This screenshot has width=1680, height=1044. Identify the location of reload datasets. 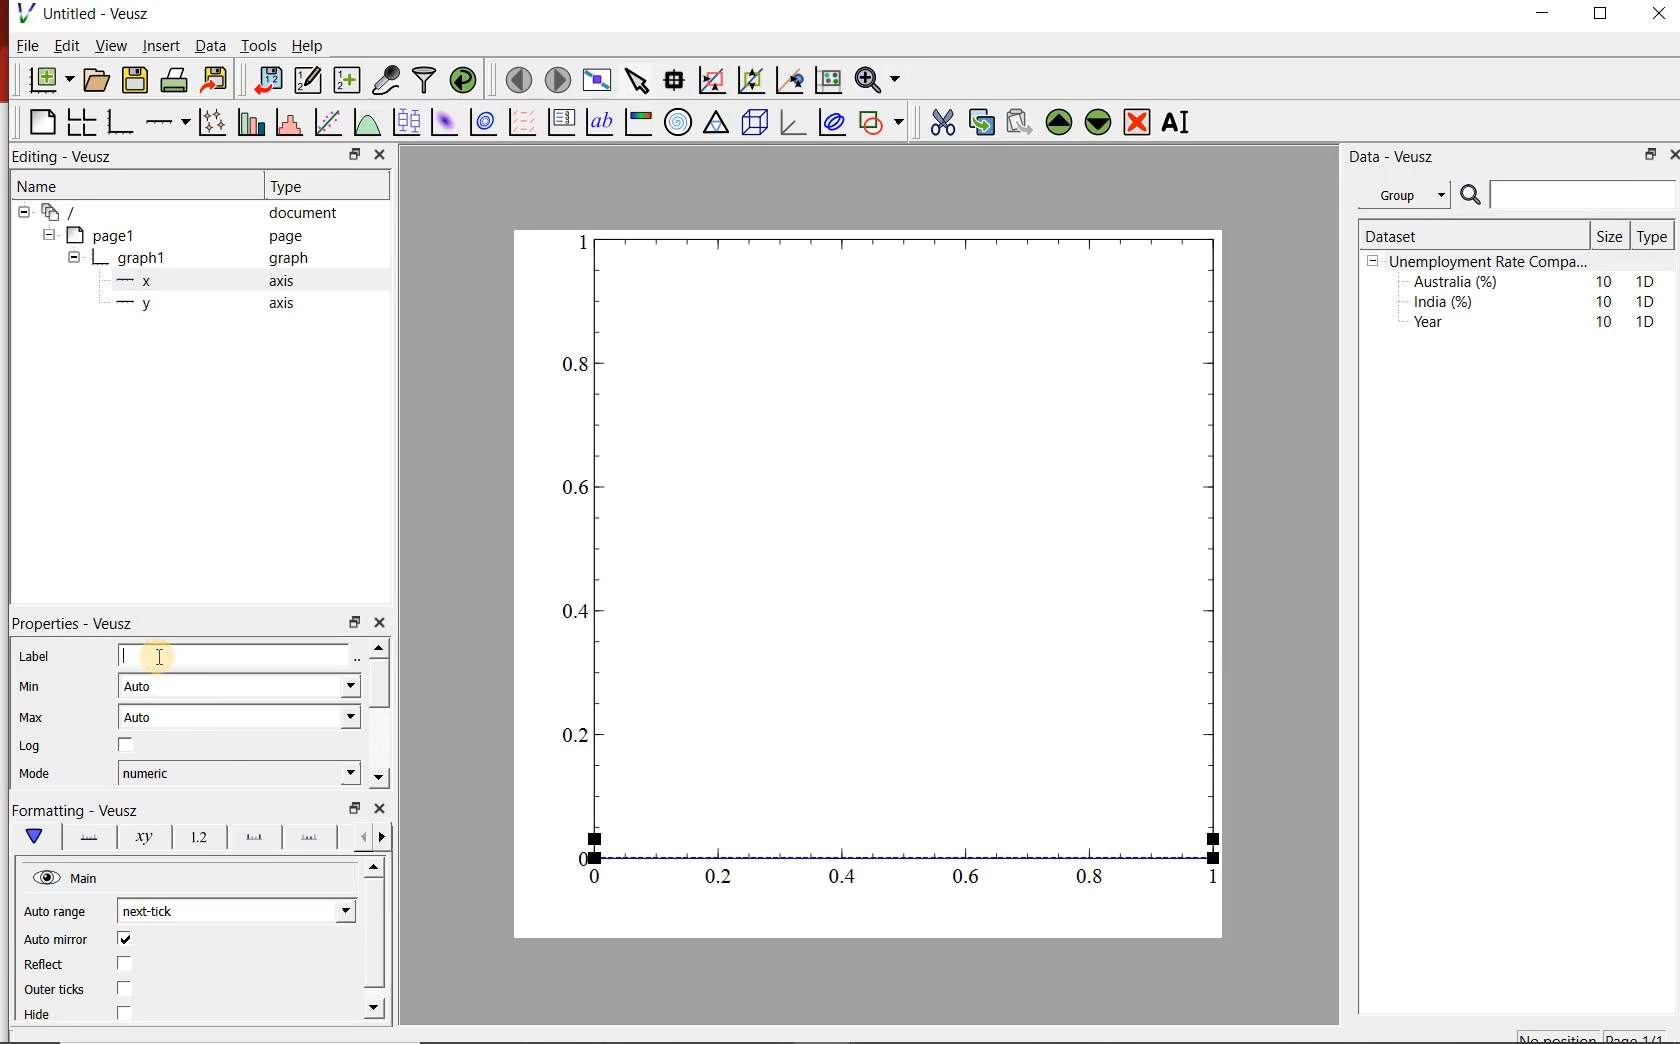
(464, 79).